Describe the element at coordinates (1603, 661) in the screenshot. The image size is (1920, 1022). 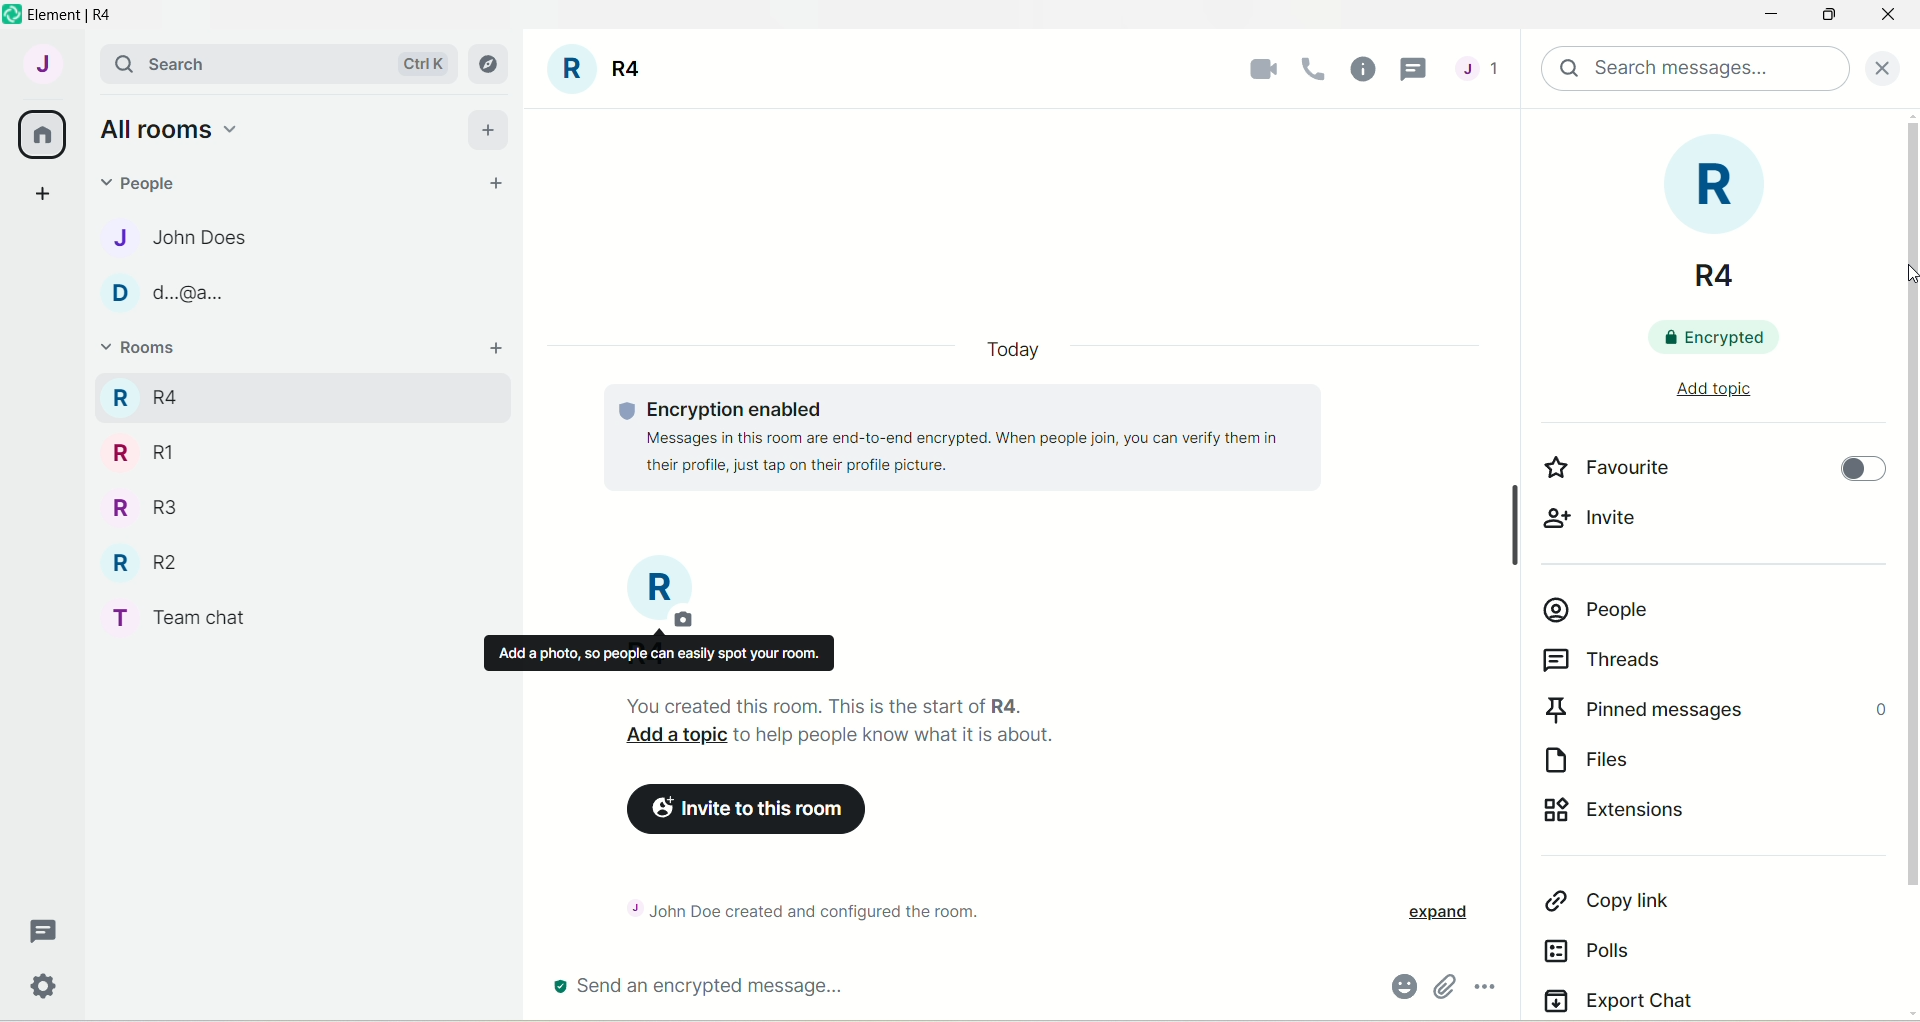
I see `threads` at that location.